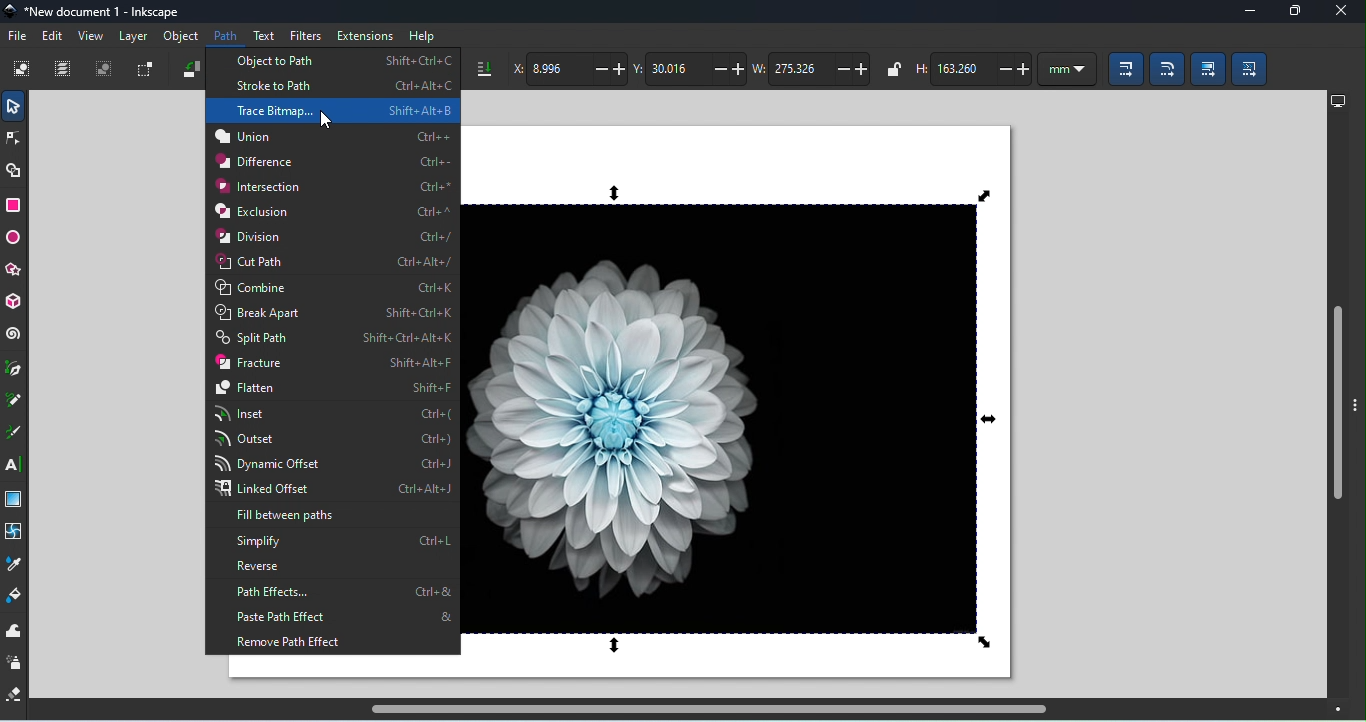 The width and height of the screenshot is (1366, 722). What do you see at coordinates (335, 185) in the screenshot?
I see `Intersection` at bounding box center [335, 185].